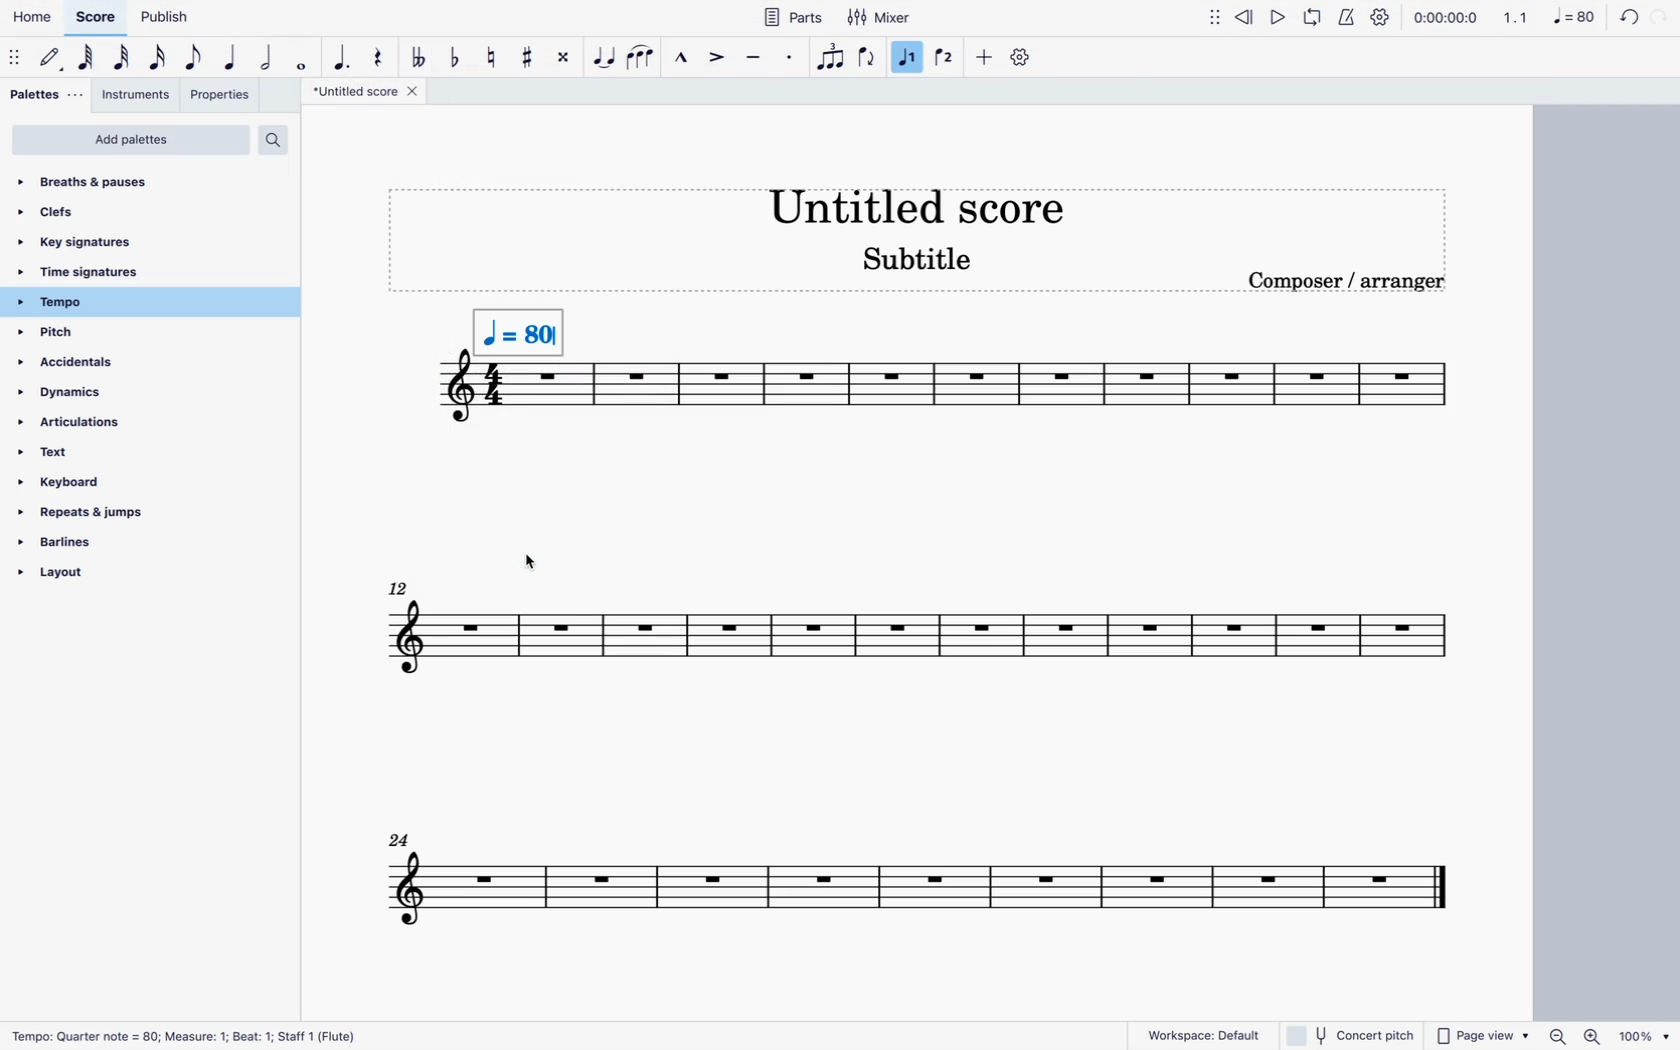 Image resolution: width=1680 pixels, height=1050 pixels. What do you see at coordinates (231, 58) in the screenshot?
I see `quarter note` at bounding box center [231, 58].